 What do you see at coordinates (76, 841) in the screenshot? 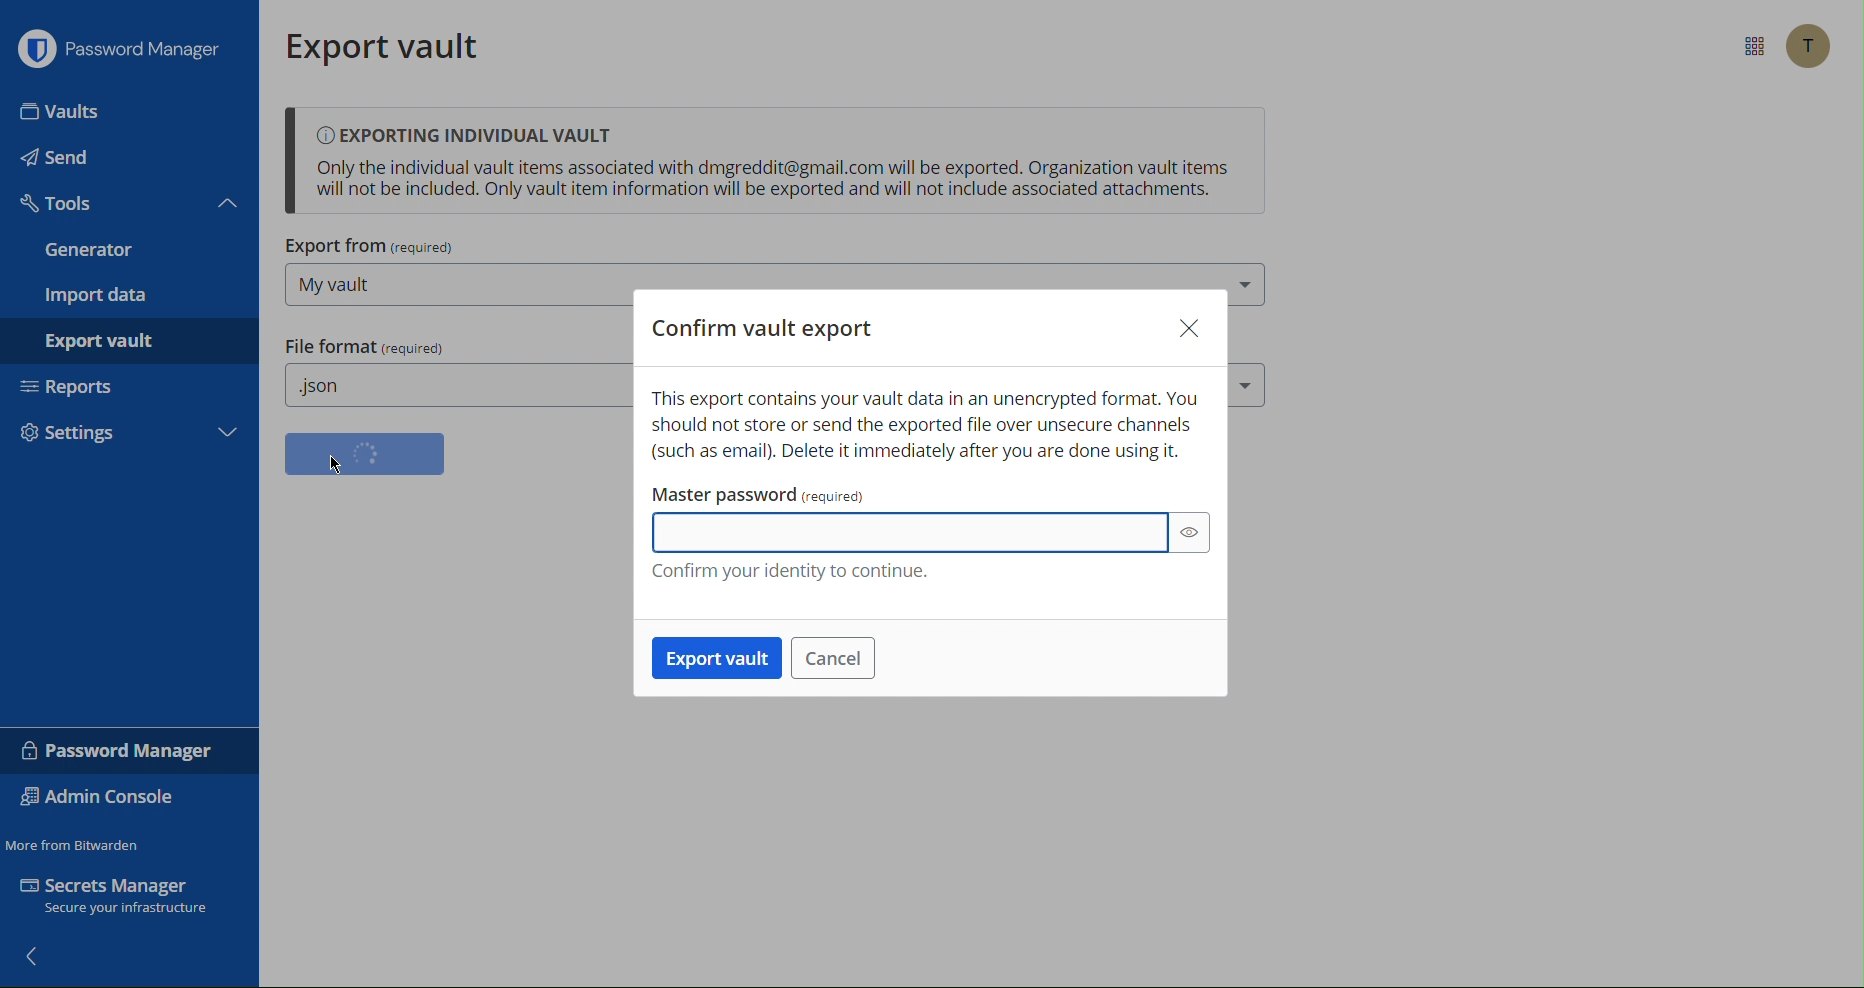
I see `Move from Bitwarden` at bounding box center [76, 841].